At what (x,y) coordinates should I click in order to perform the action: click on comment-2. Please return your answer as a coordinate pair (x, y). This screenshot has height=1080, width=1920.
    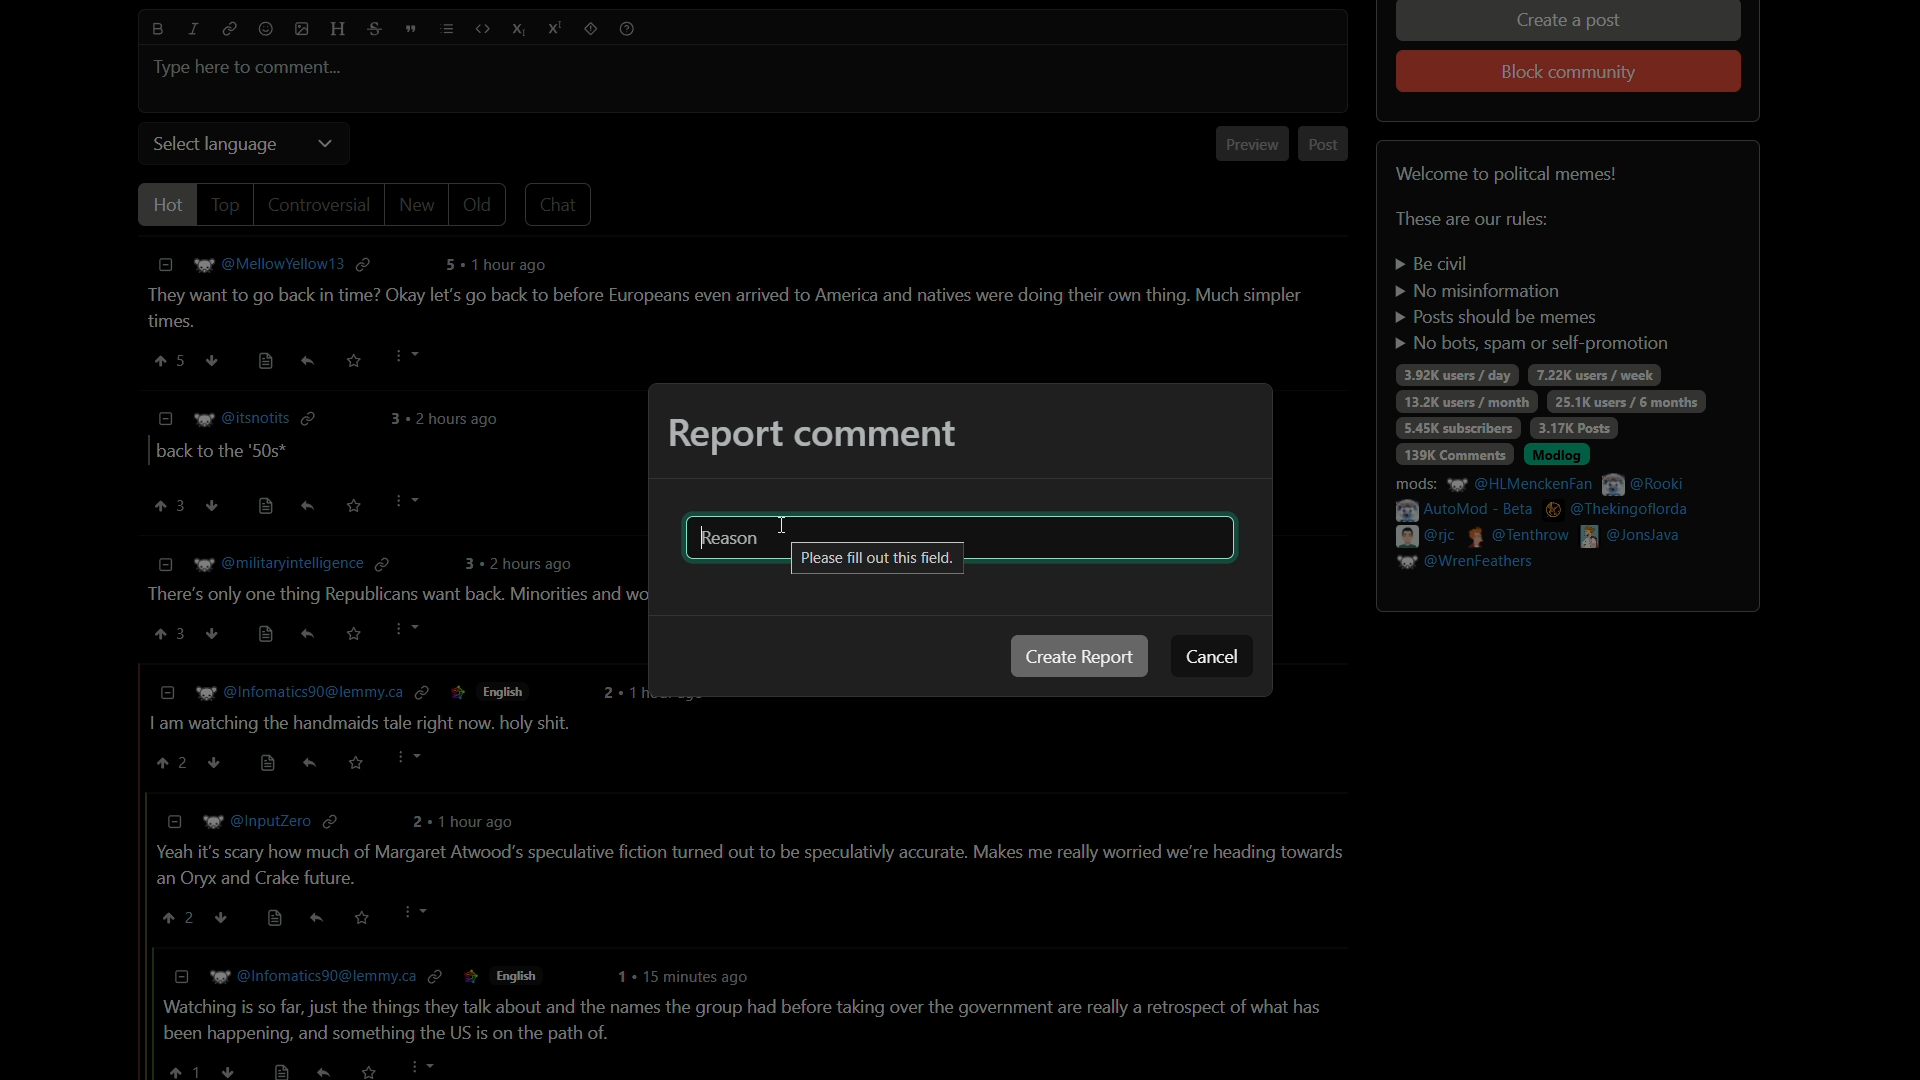
    Looking at the image, I should click on (220, 453).